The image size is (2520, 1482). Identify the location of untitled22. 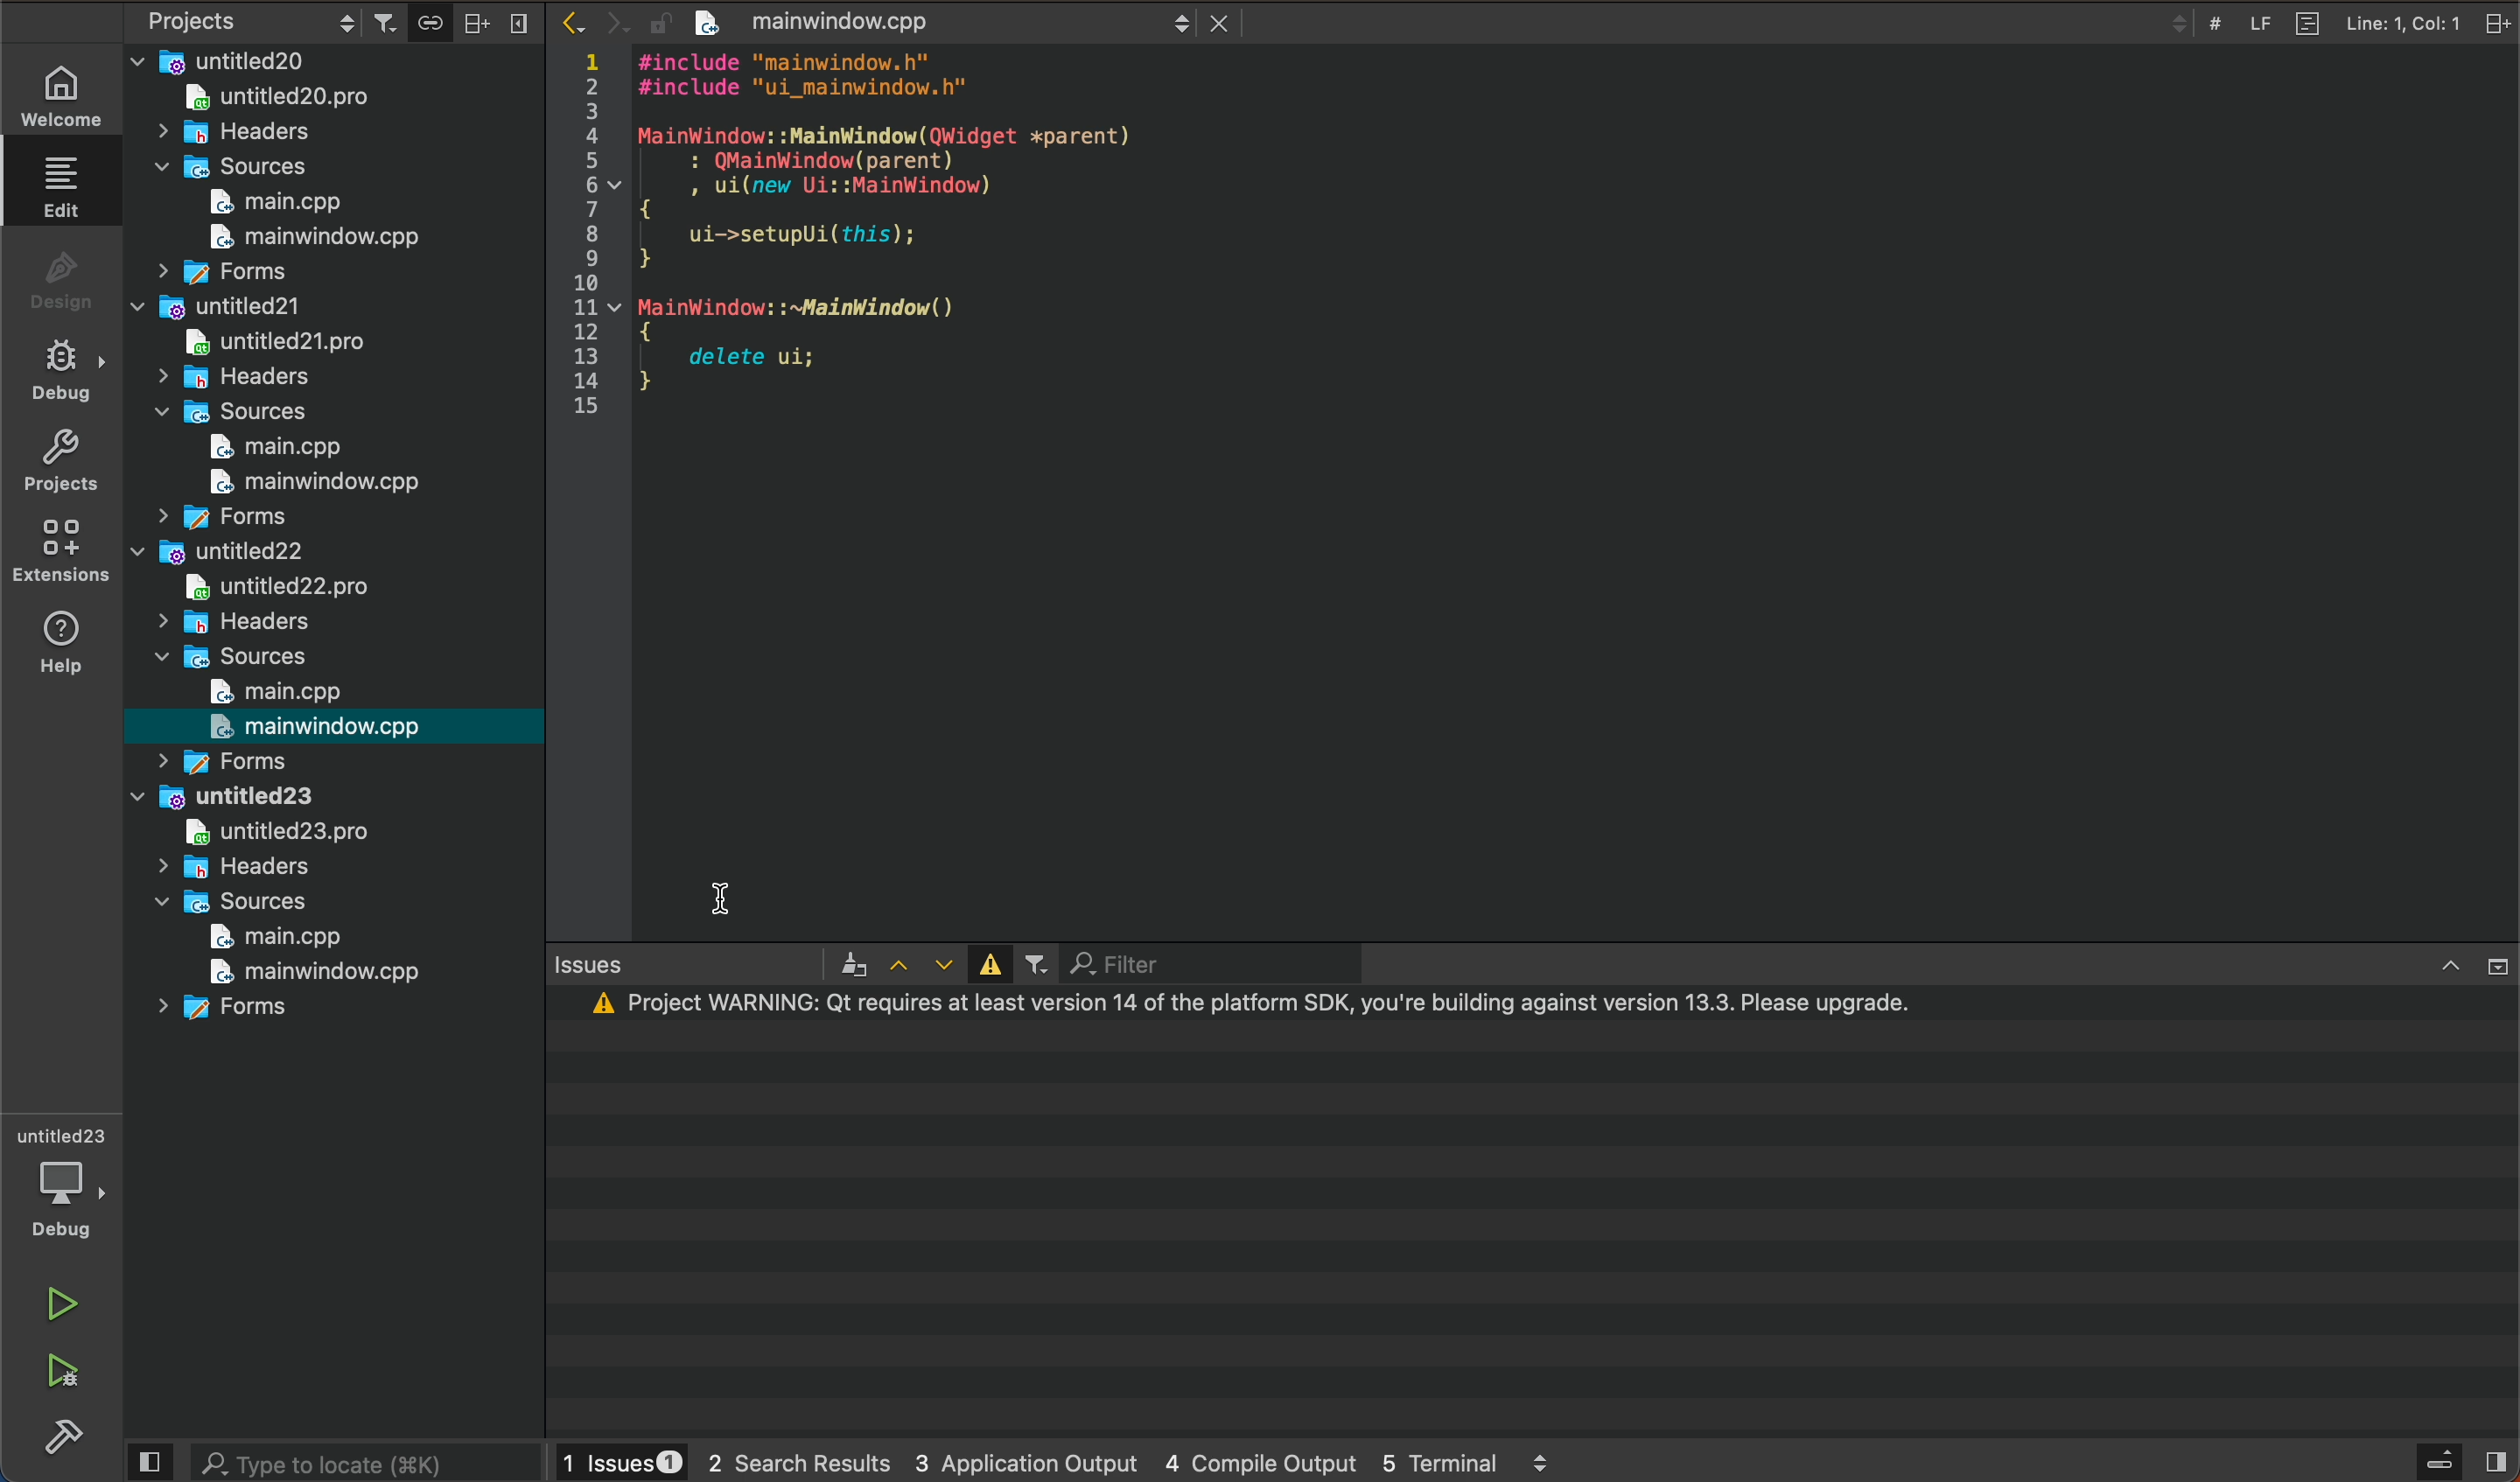
(224, 555).